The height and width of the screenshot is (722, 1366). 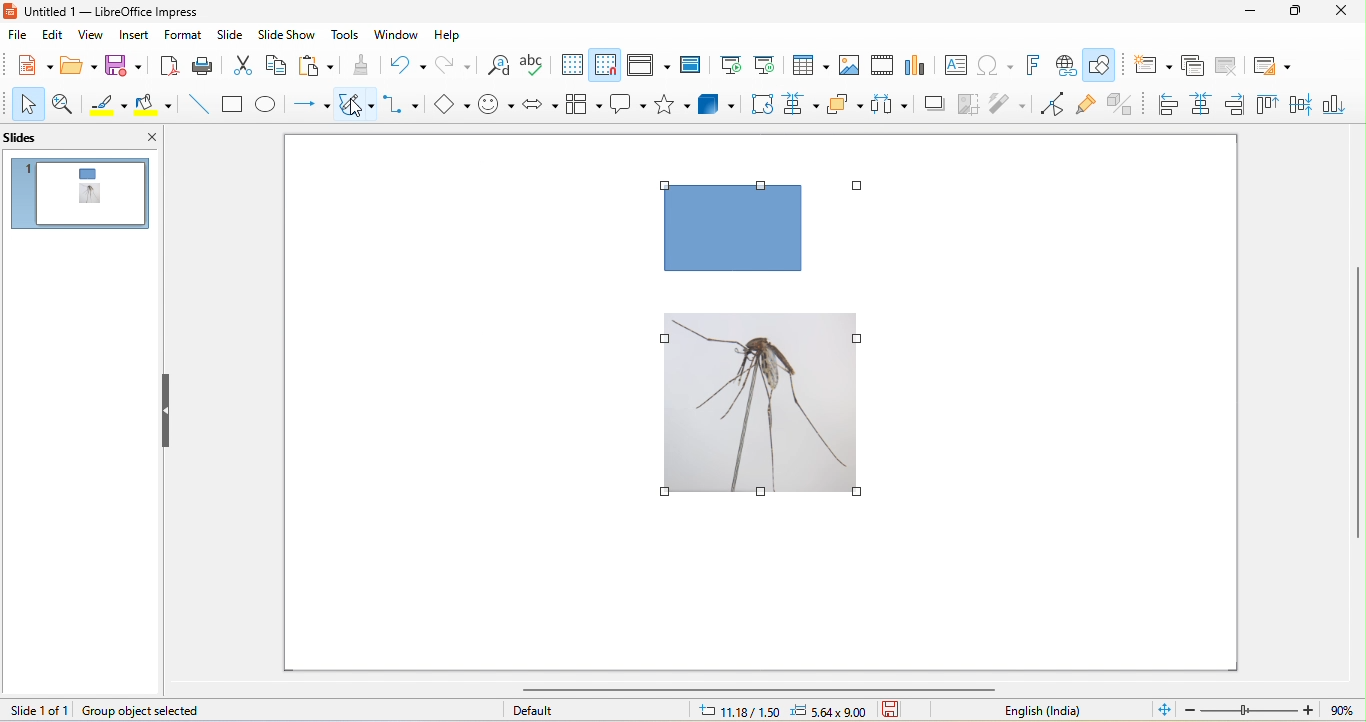 I want to click on block arrow, so click(x=543, y=105).